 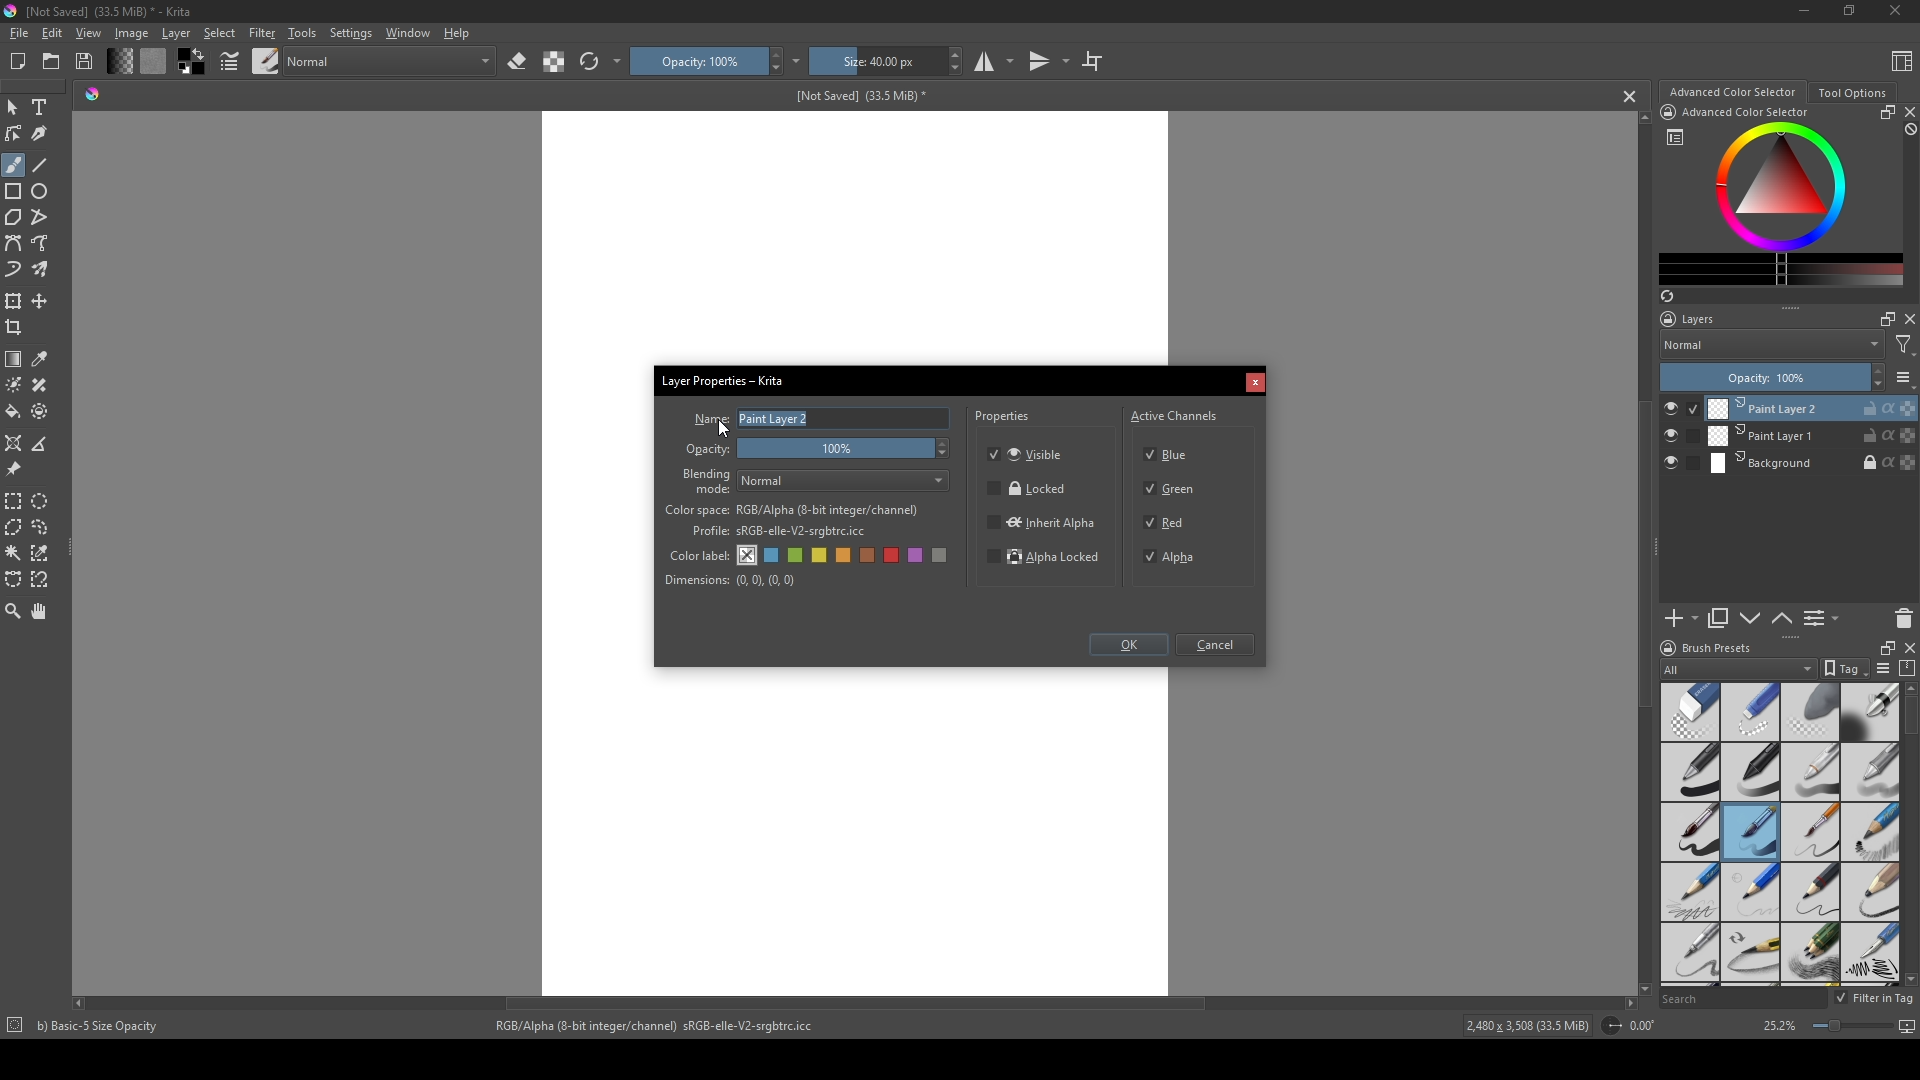 I want to click on Alpha Locked, so click(x=1045, y=559).